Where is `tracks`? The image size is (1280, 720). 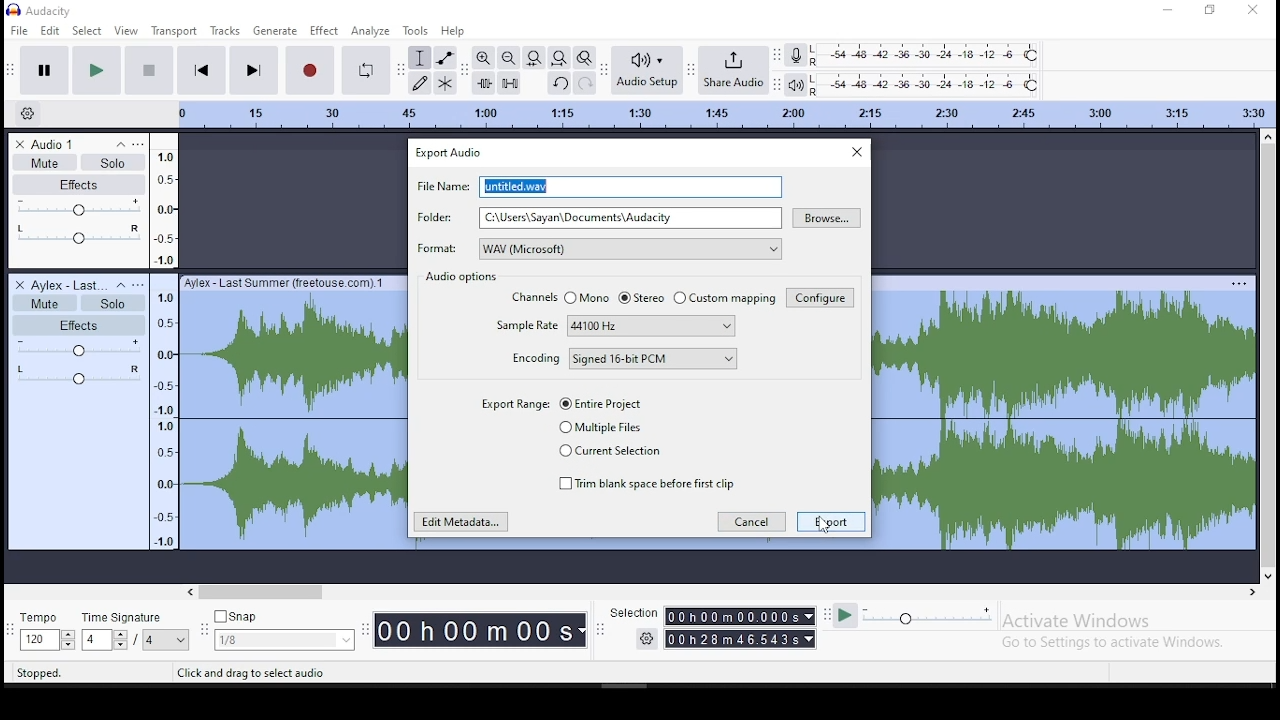
tracks is located at coordinates (226, 30).